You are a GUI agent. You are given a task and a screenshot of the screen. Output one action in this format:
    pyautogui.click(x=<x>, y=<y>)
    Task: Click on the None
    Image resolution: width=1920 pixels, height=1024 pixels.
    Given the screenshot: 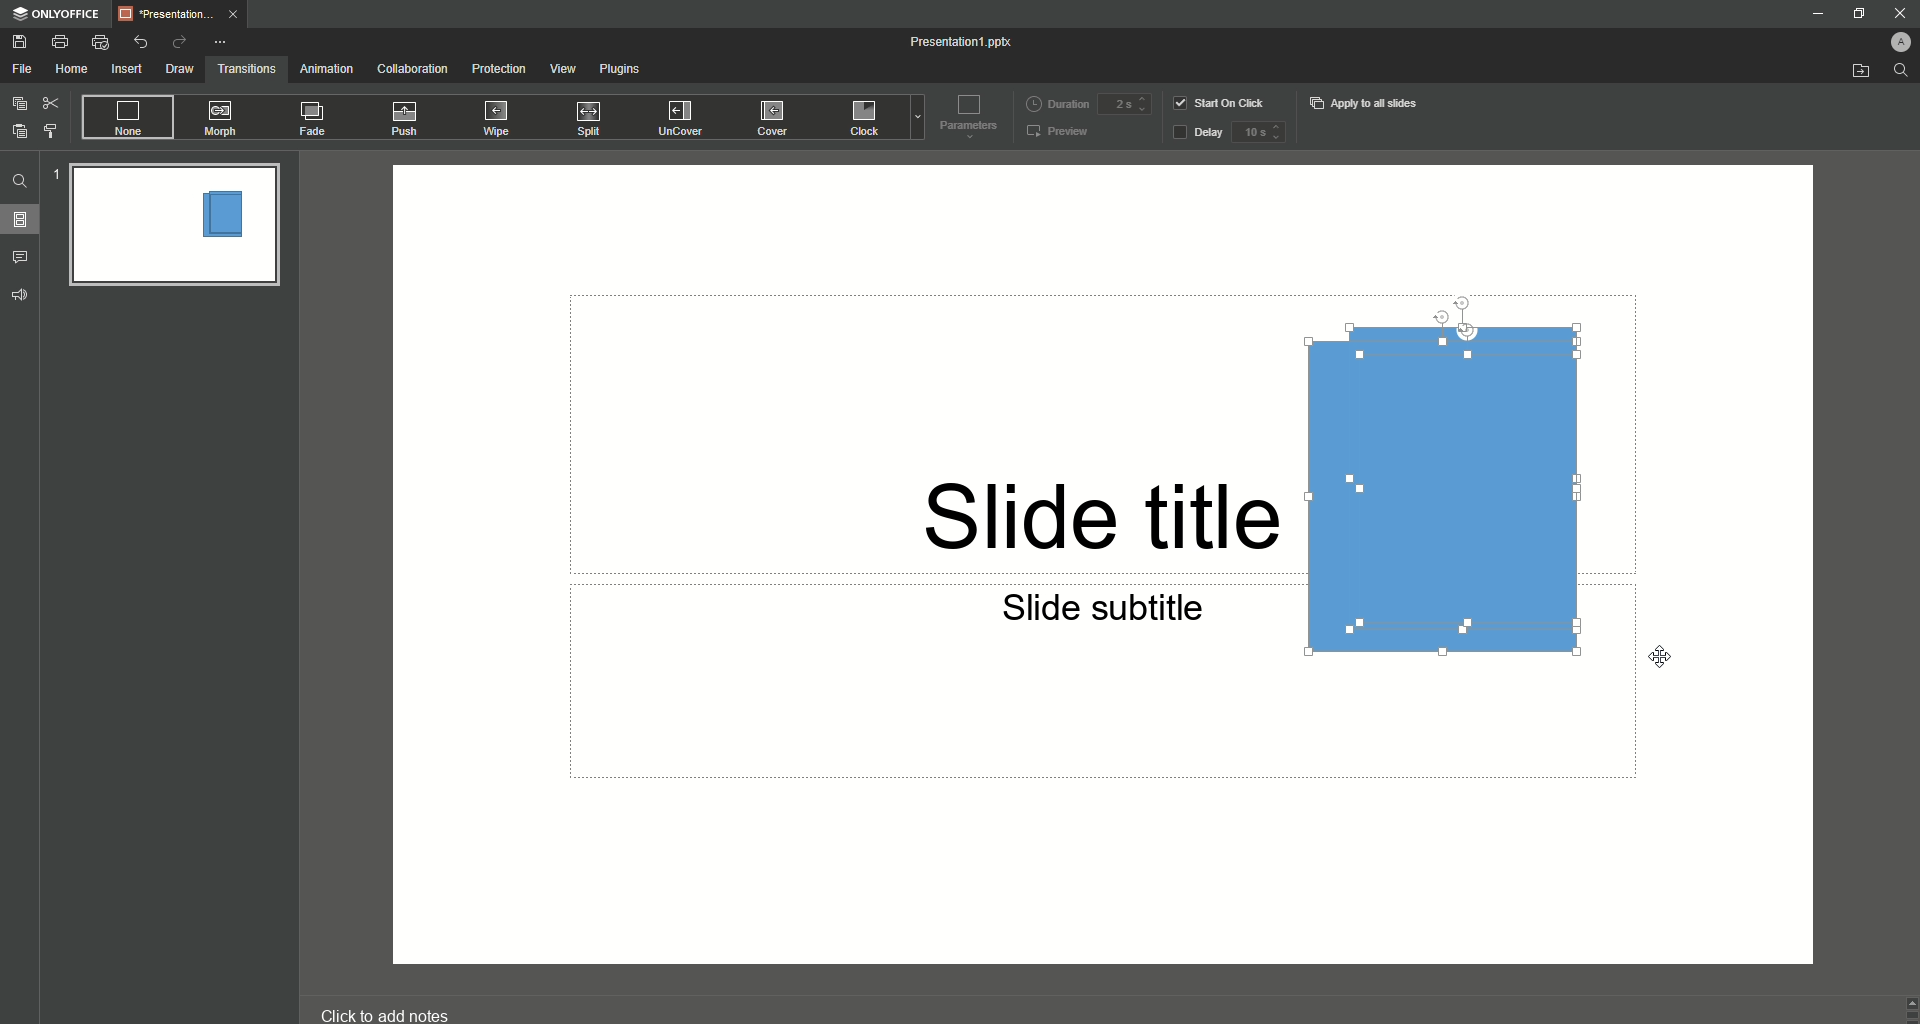 What is the action you would take?
    pyautogui.click(x=126, y=118)
    